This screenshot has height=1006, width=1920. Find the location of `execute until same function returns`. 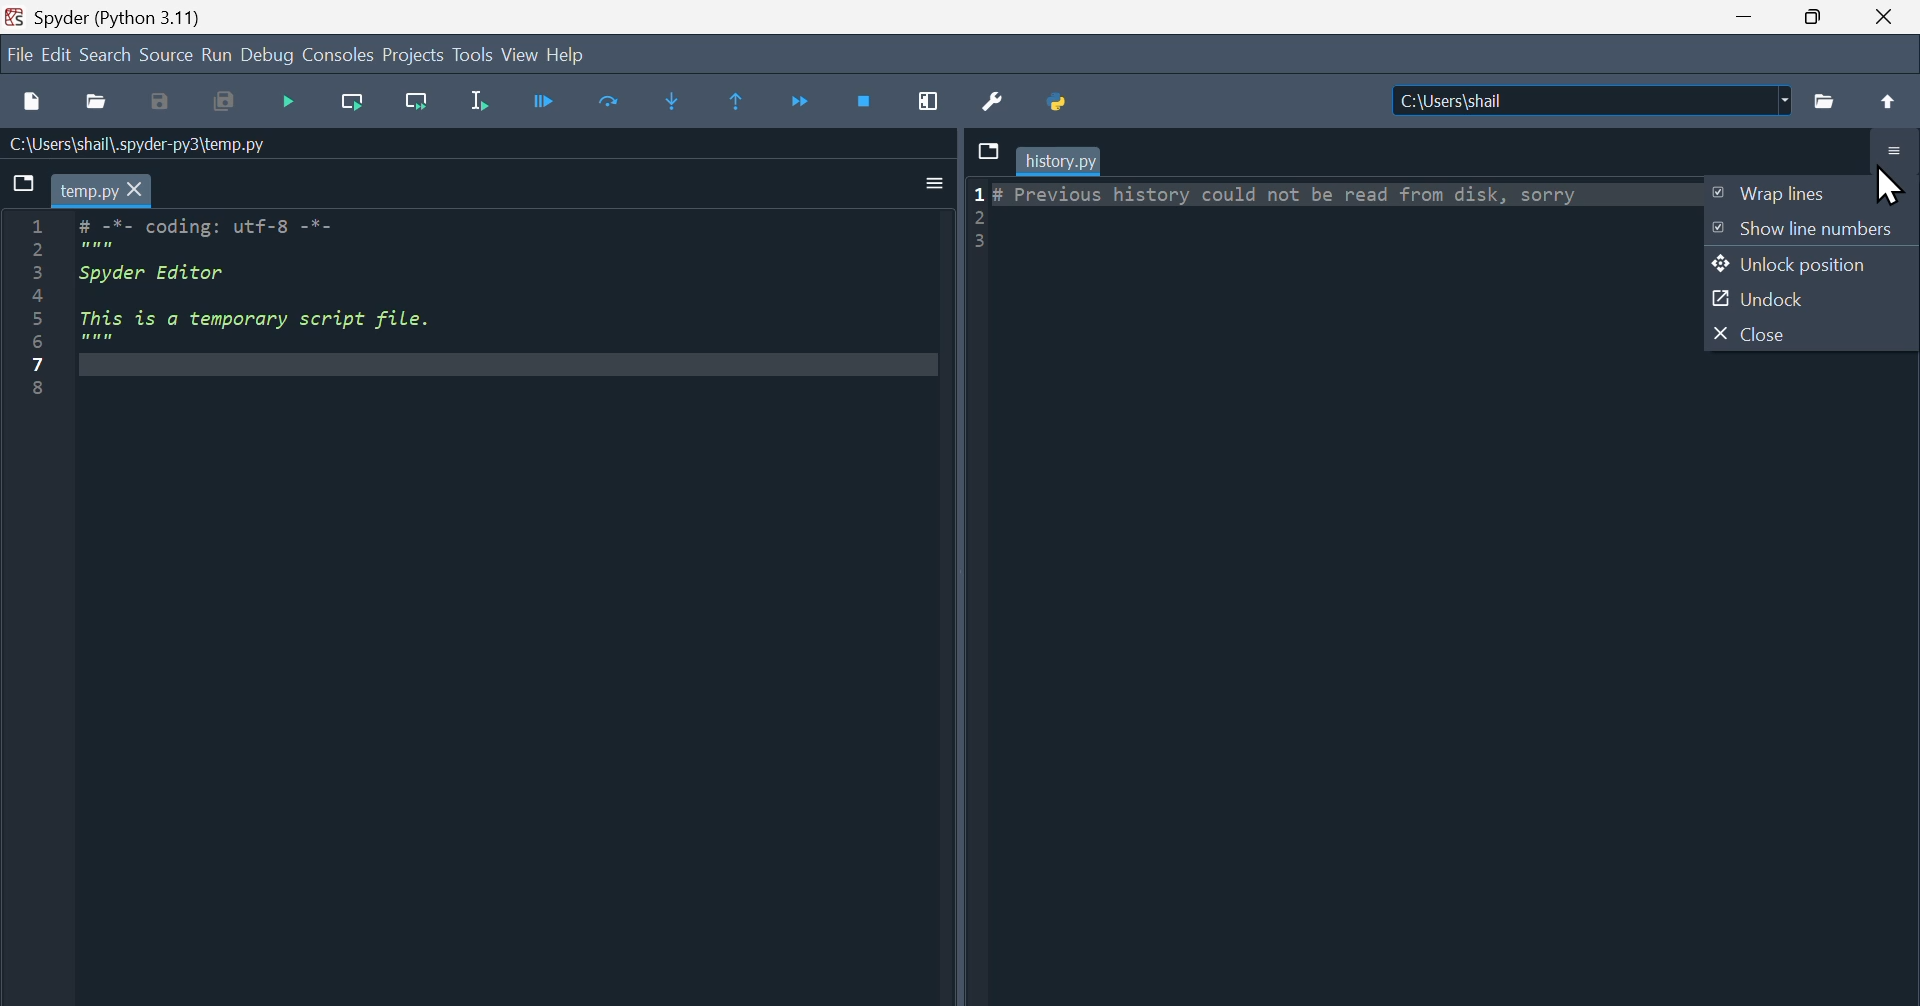

execute until same function returns is located at coordinates (745, 101).